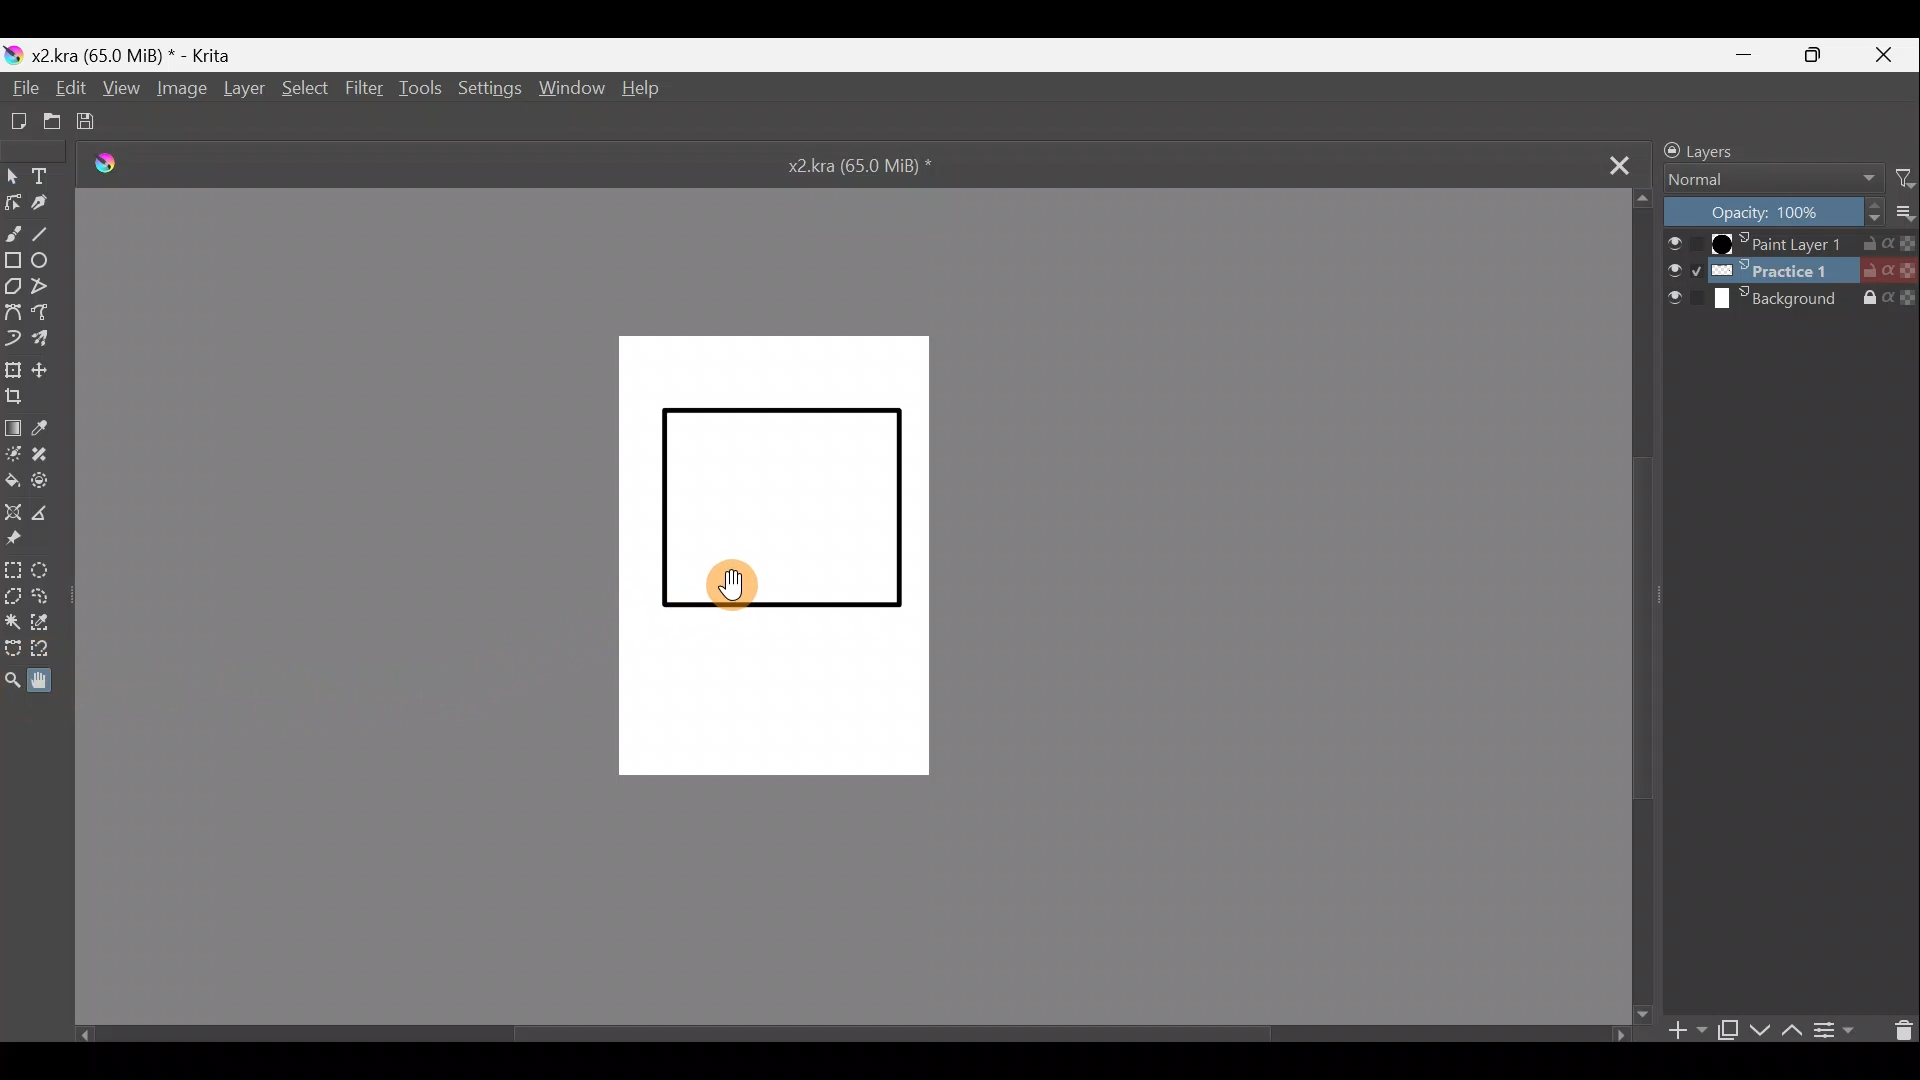  Describe the element at coordinates (13, 261) in the screenshot. I see `Rectangle tool` at that location.